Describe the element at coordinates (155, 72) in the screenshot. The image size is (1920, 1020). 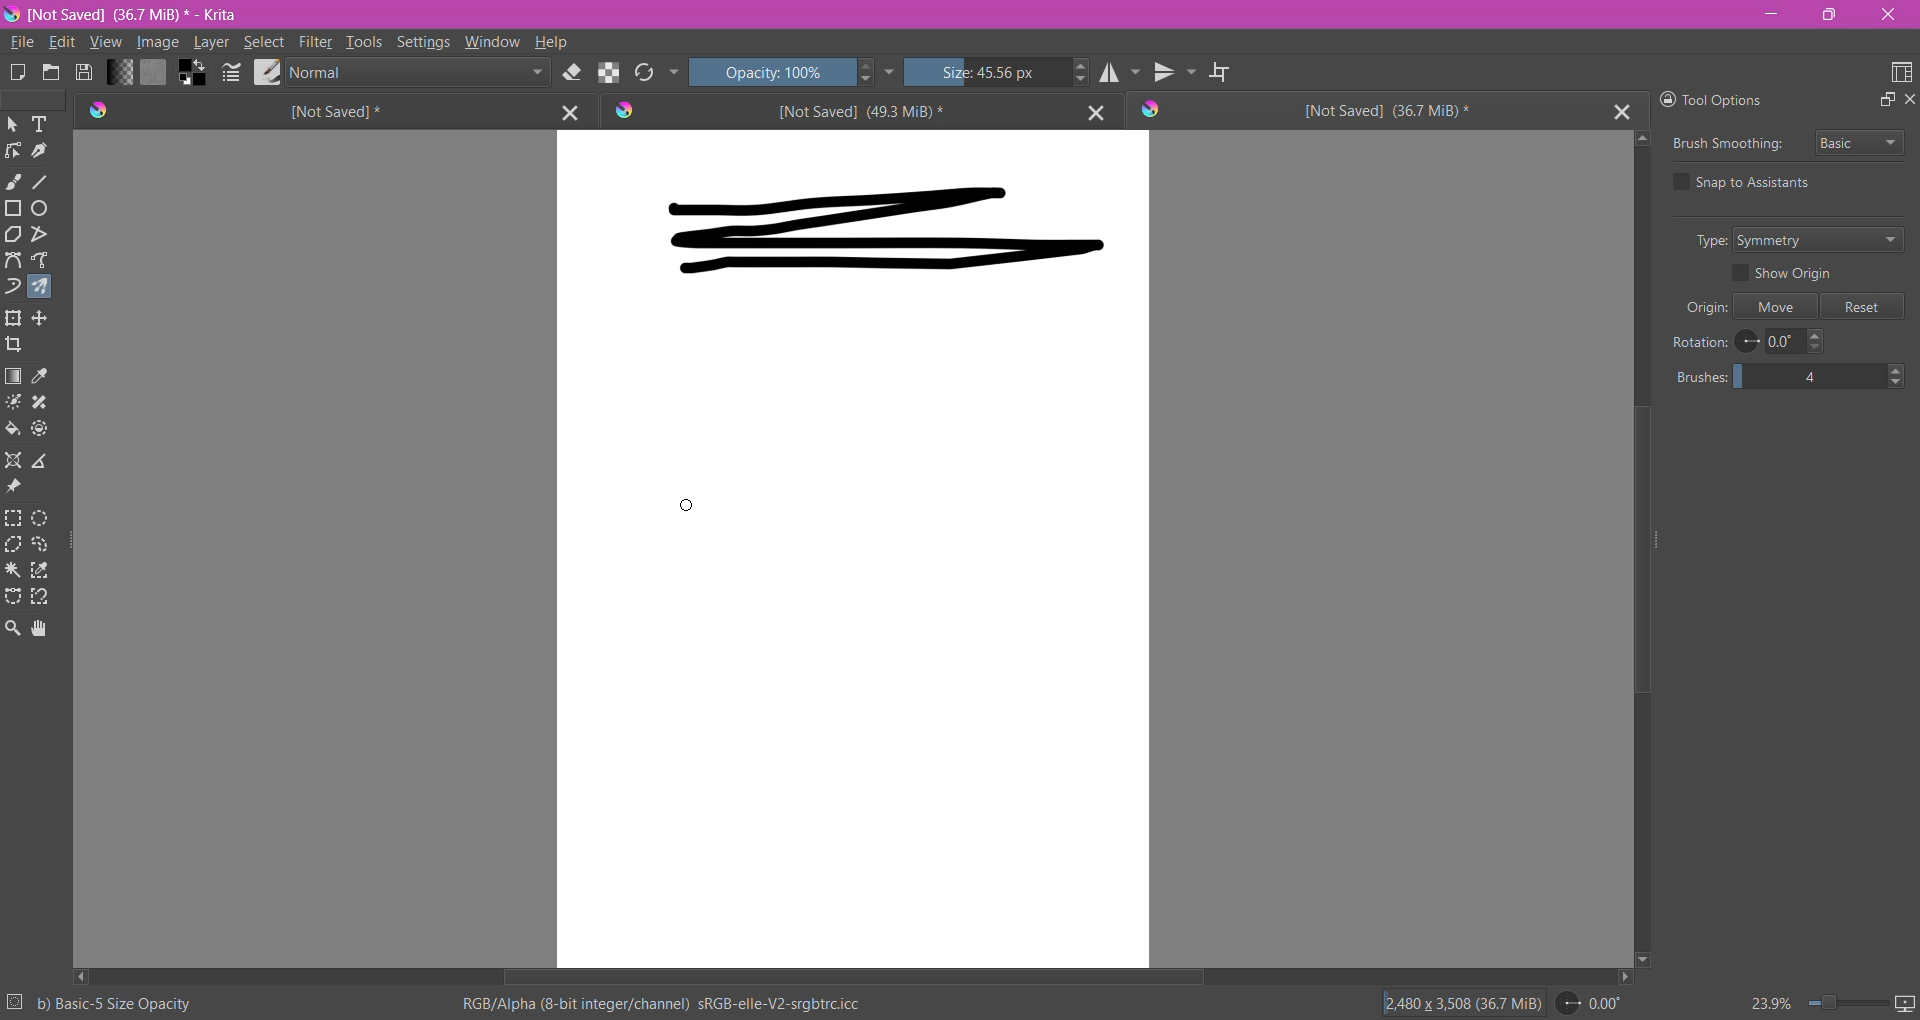
I see `Fill Patterns` at that location.